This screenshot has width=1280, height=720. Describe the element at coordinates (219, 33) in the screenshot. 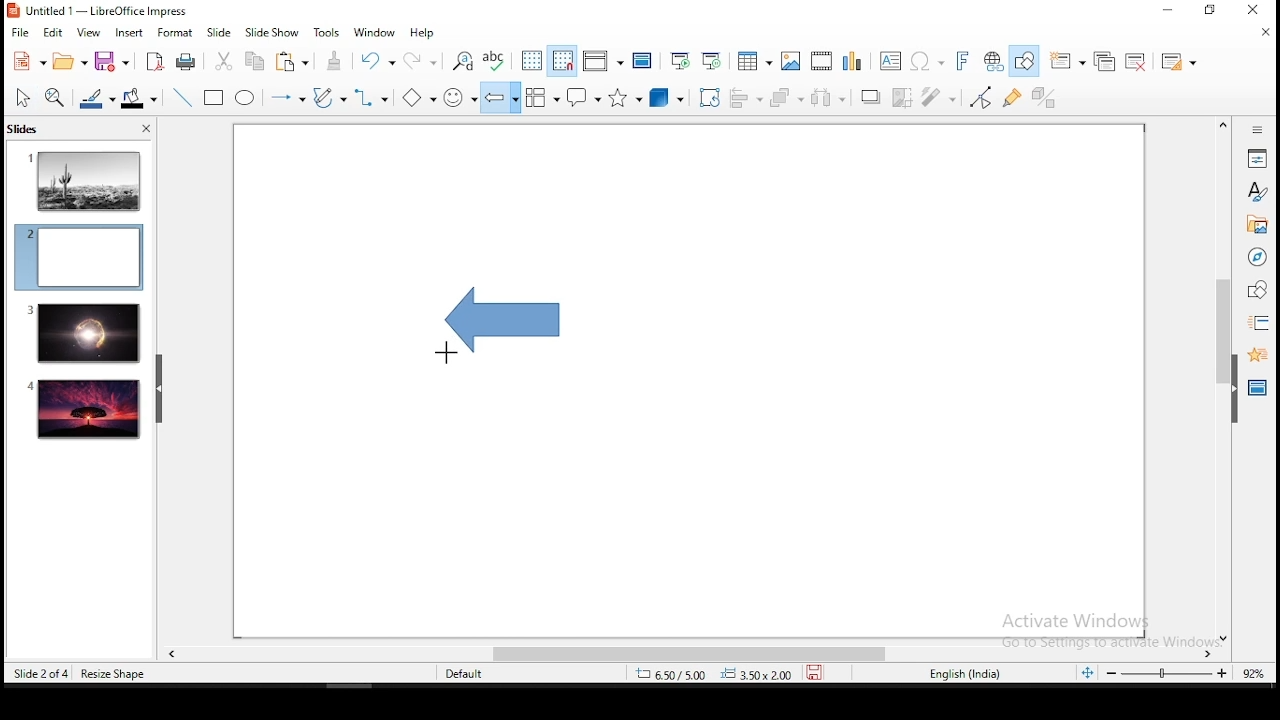

I see `slide` at that location.